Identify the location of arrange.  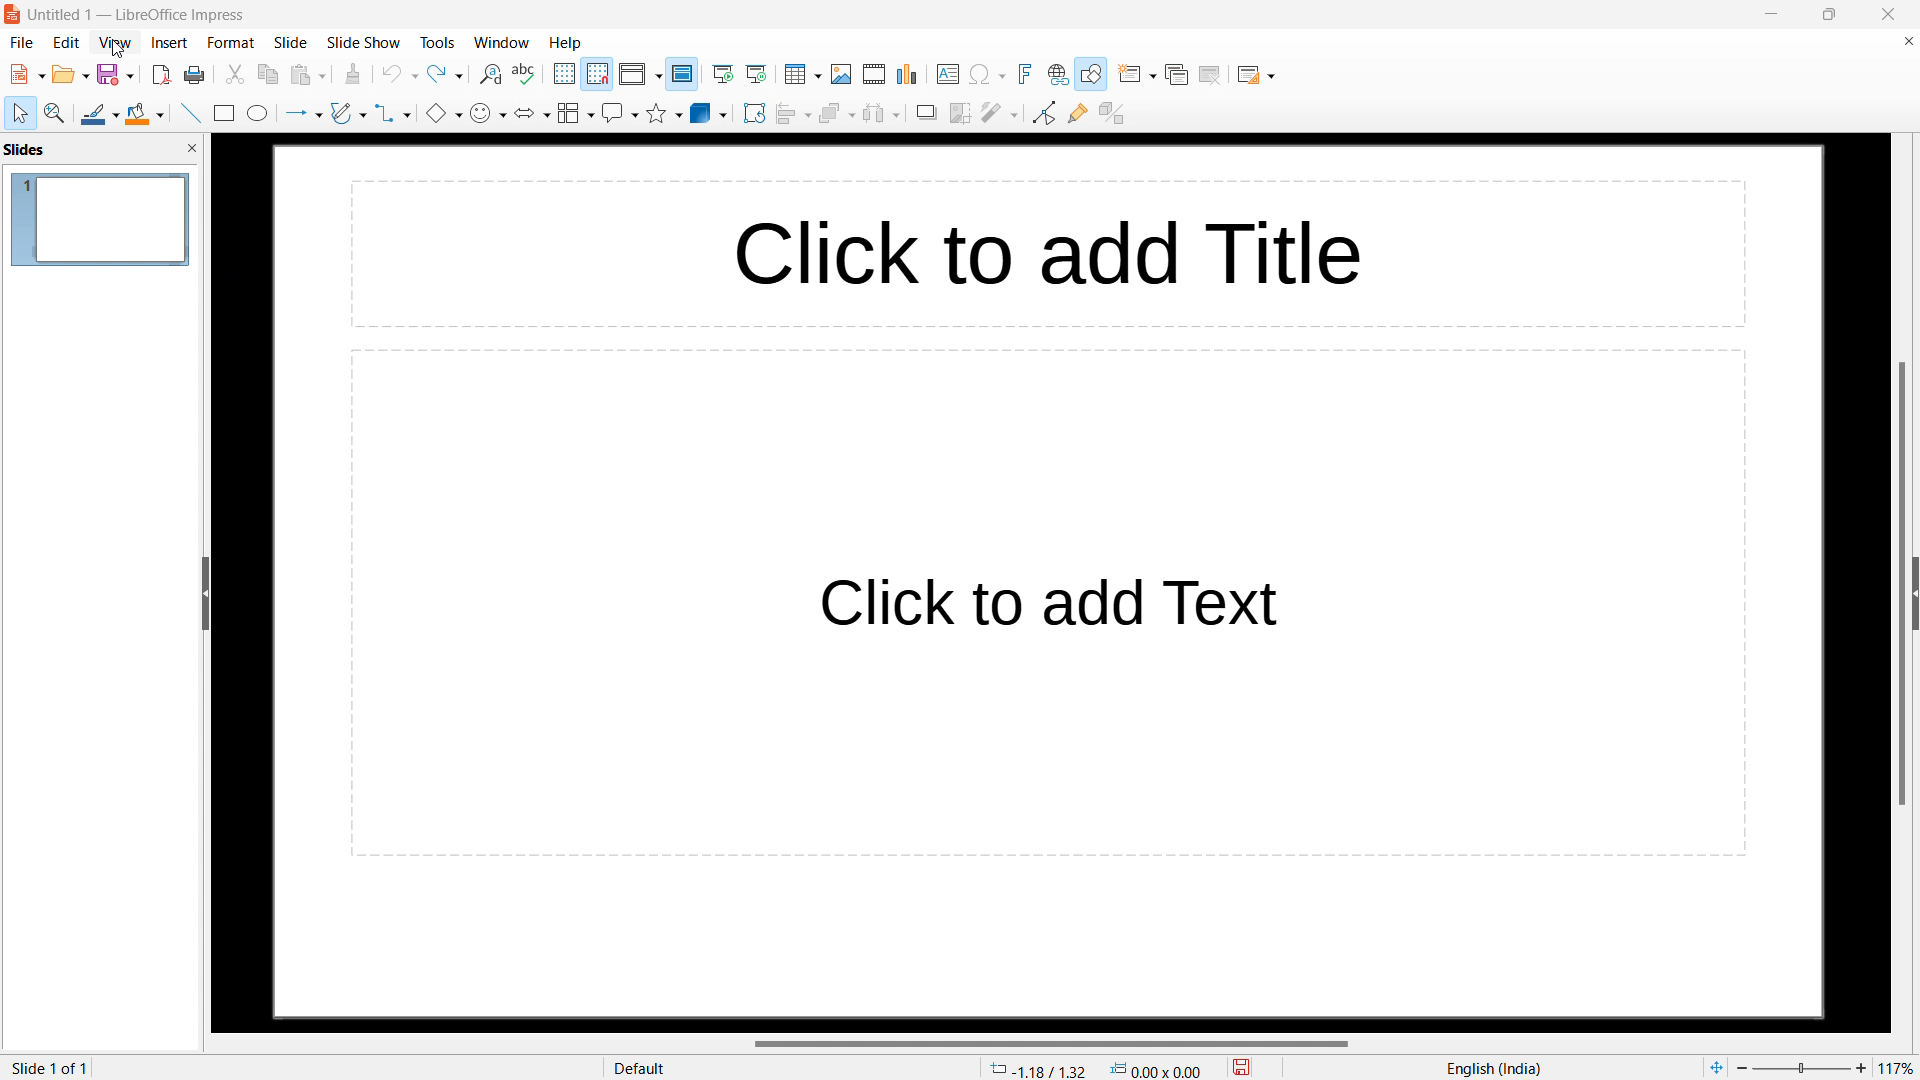
(836, 114).